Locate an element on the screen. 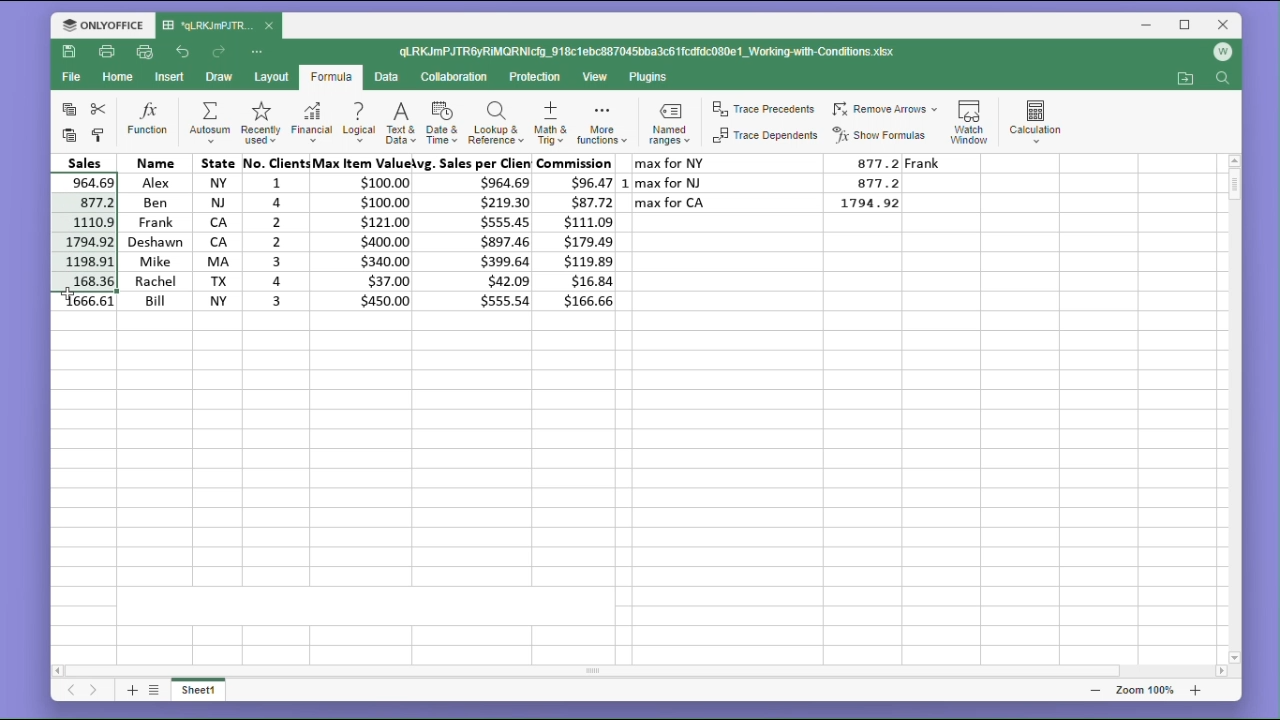 The width and height of the screenshot is (1280, 720). save is located at coordinates (70, 55).